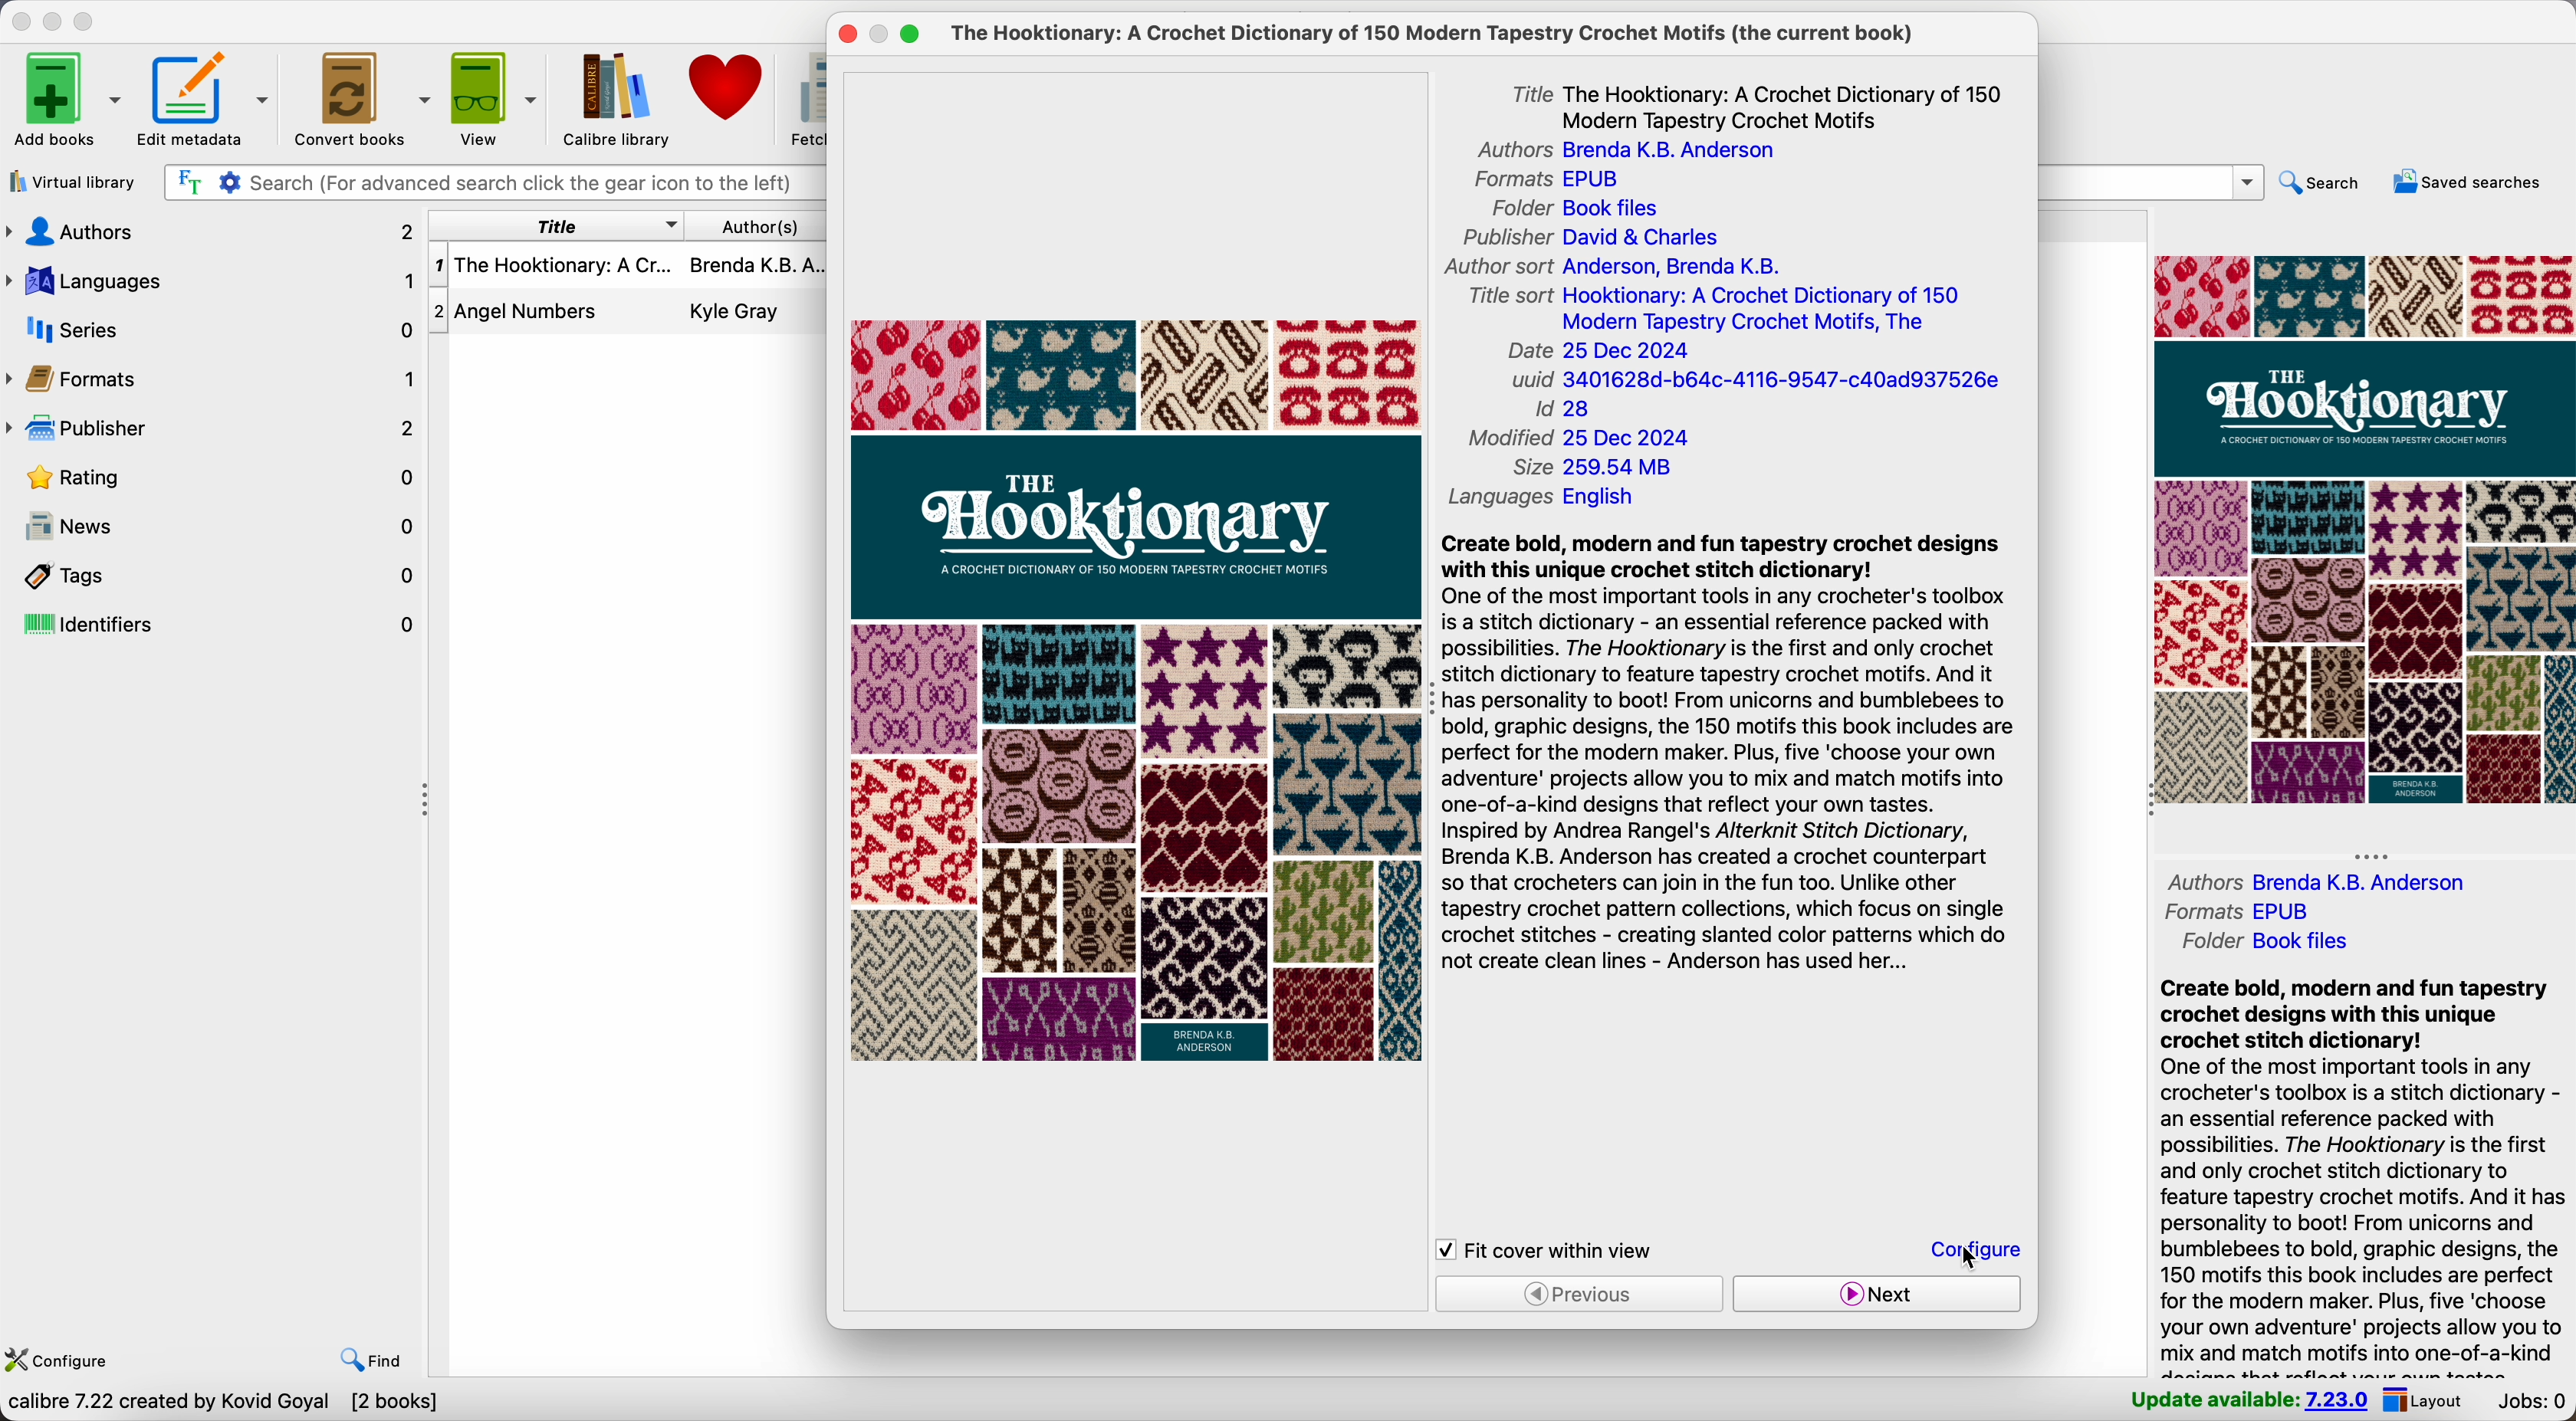 The image size is (2576, 1421). Describe the element at coordinates (1874, 1294) in the screenshot. I see `next` at that location.